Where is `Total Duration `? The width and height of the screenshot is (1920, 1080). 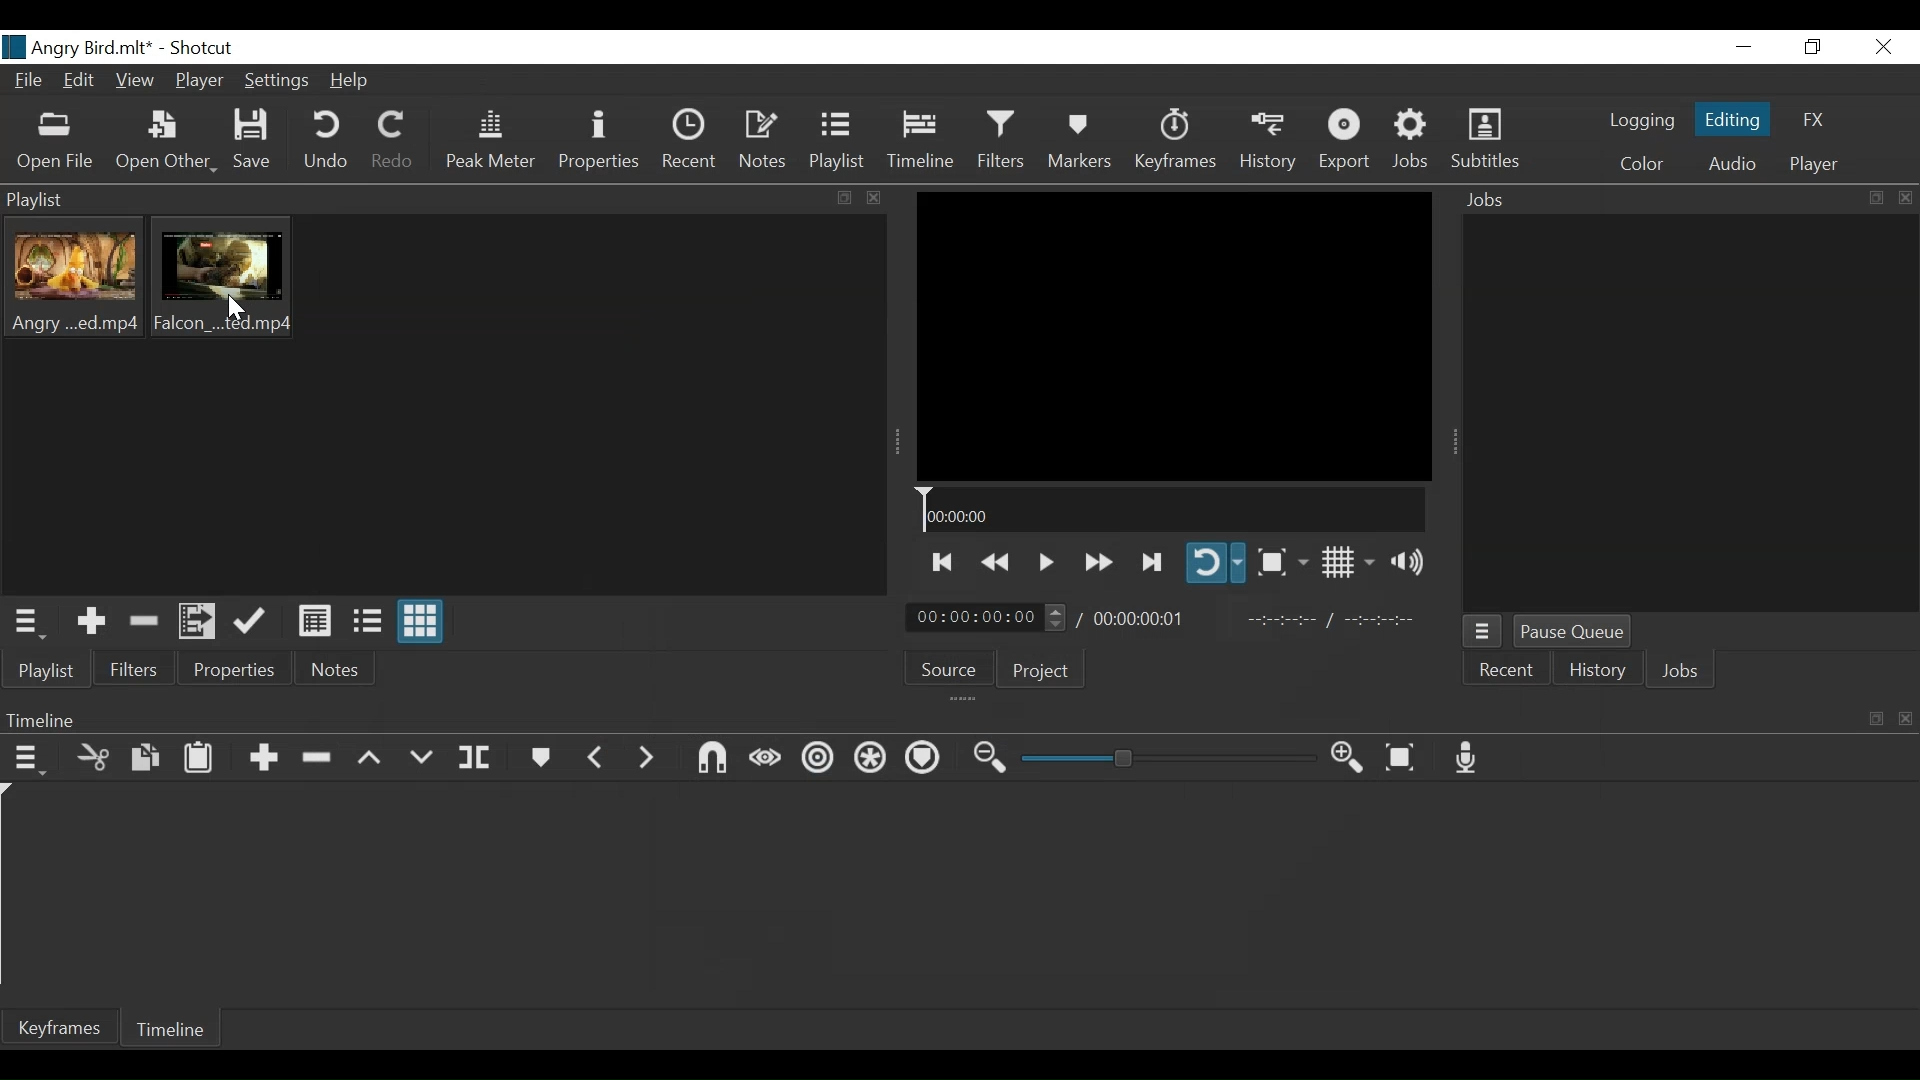 Total Duration  is located at coordinates (1136, 618).